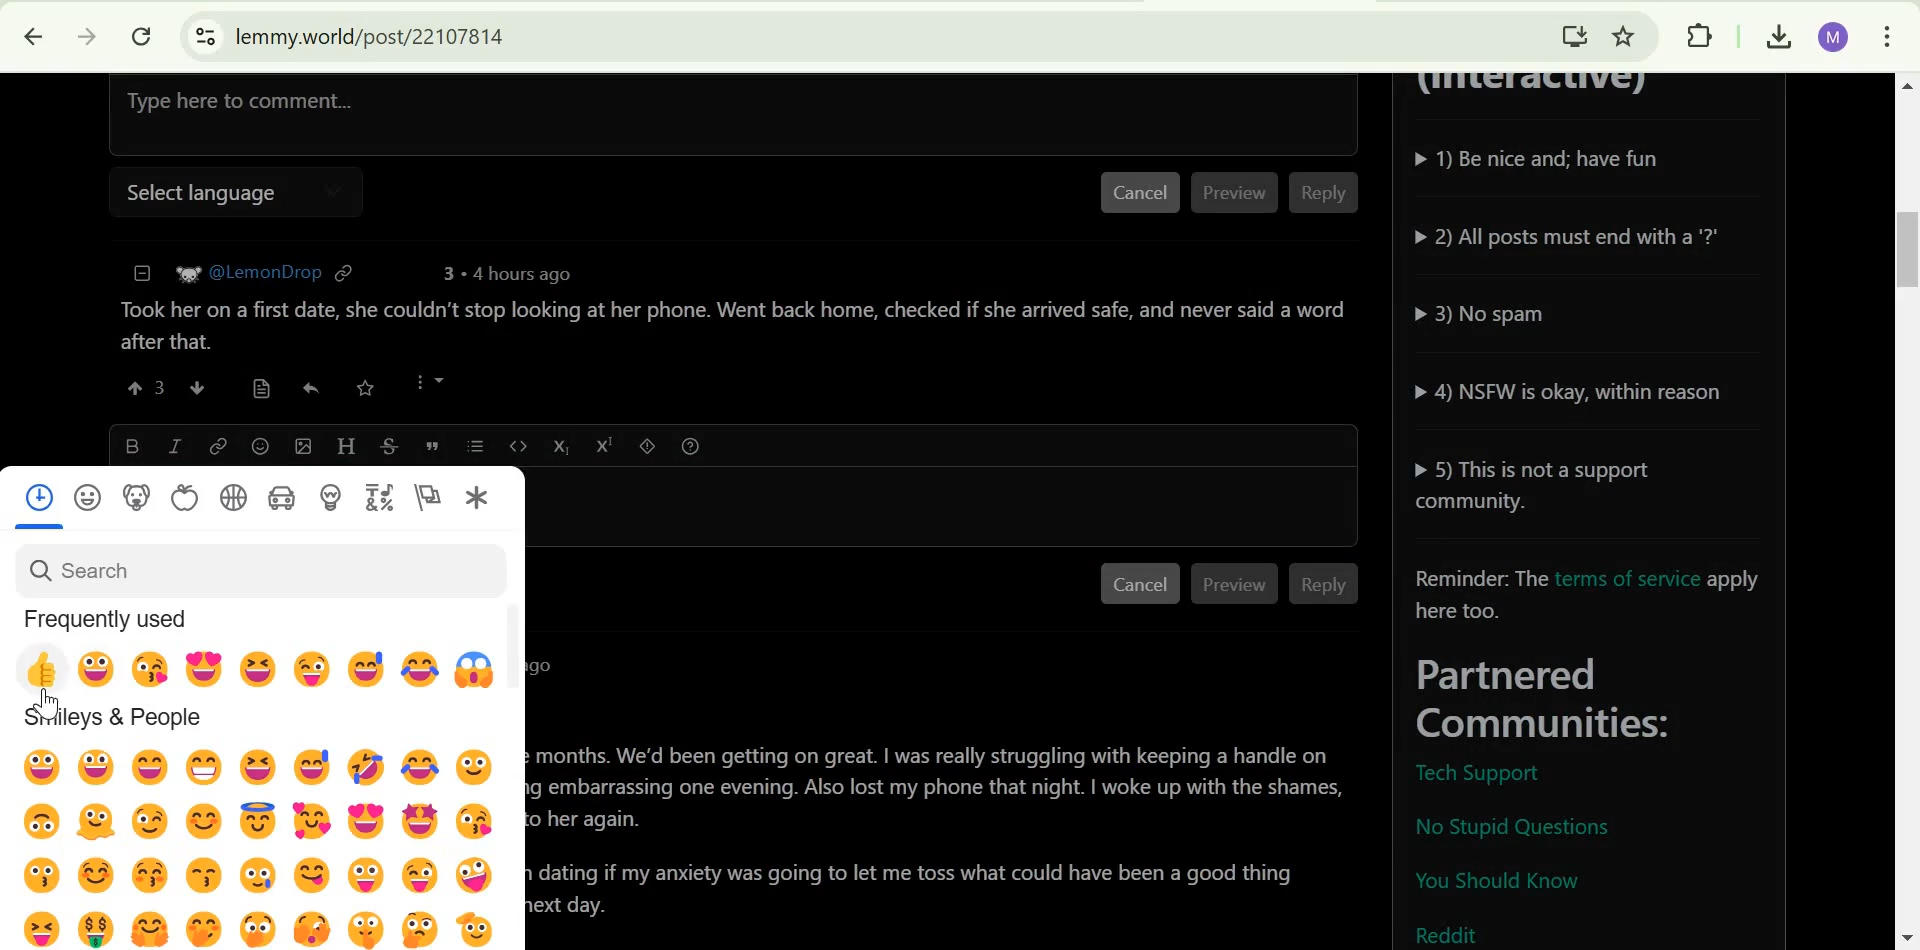  I want to click on Install Lemmy.World, so click(1570, 33).